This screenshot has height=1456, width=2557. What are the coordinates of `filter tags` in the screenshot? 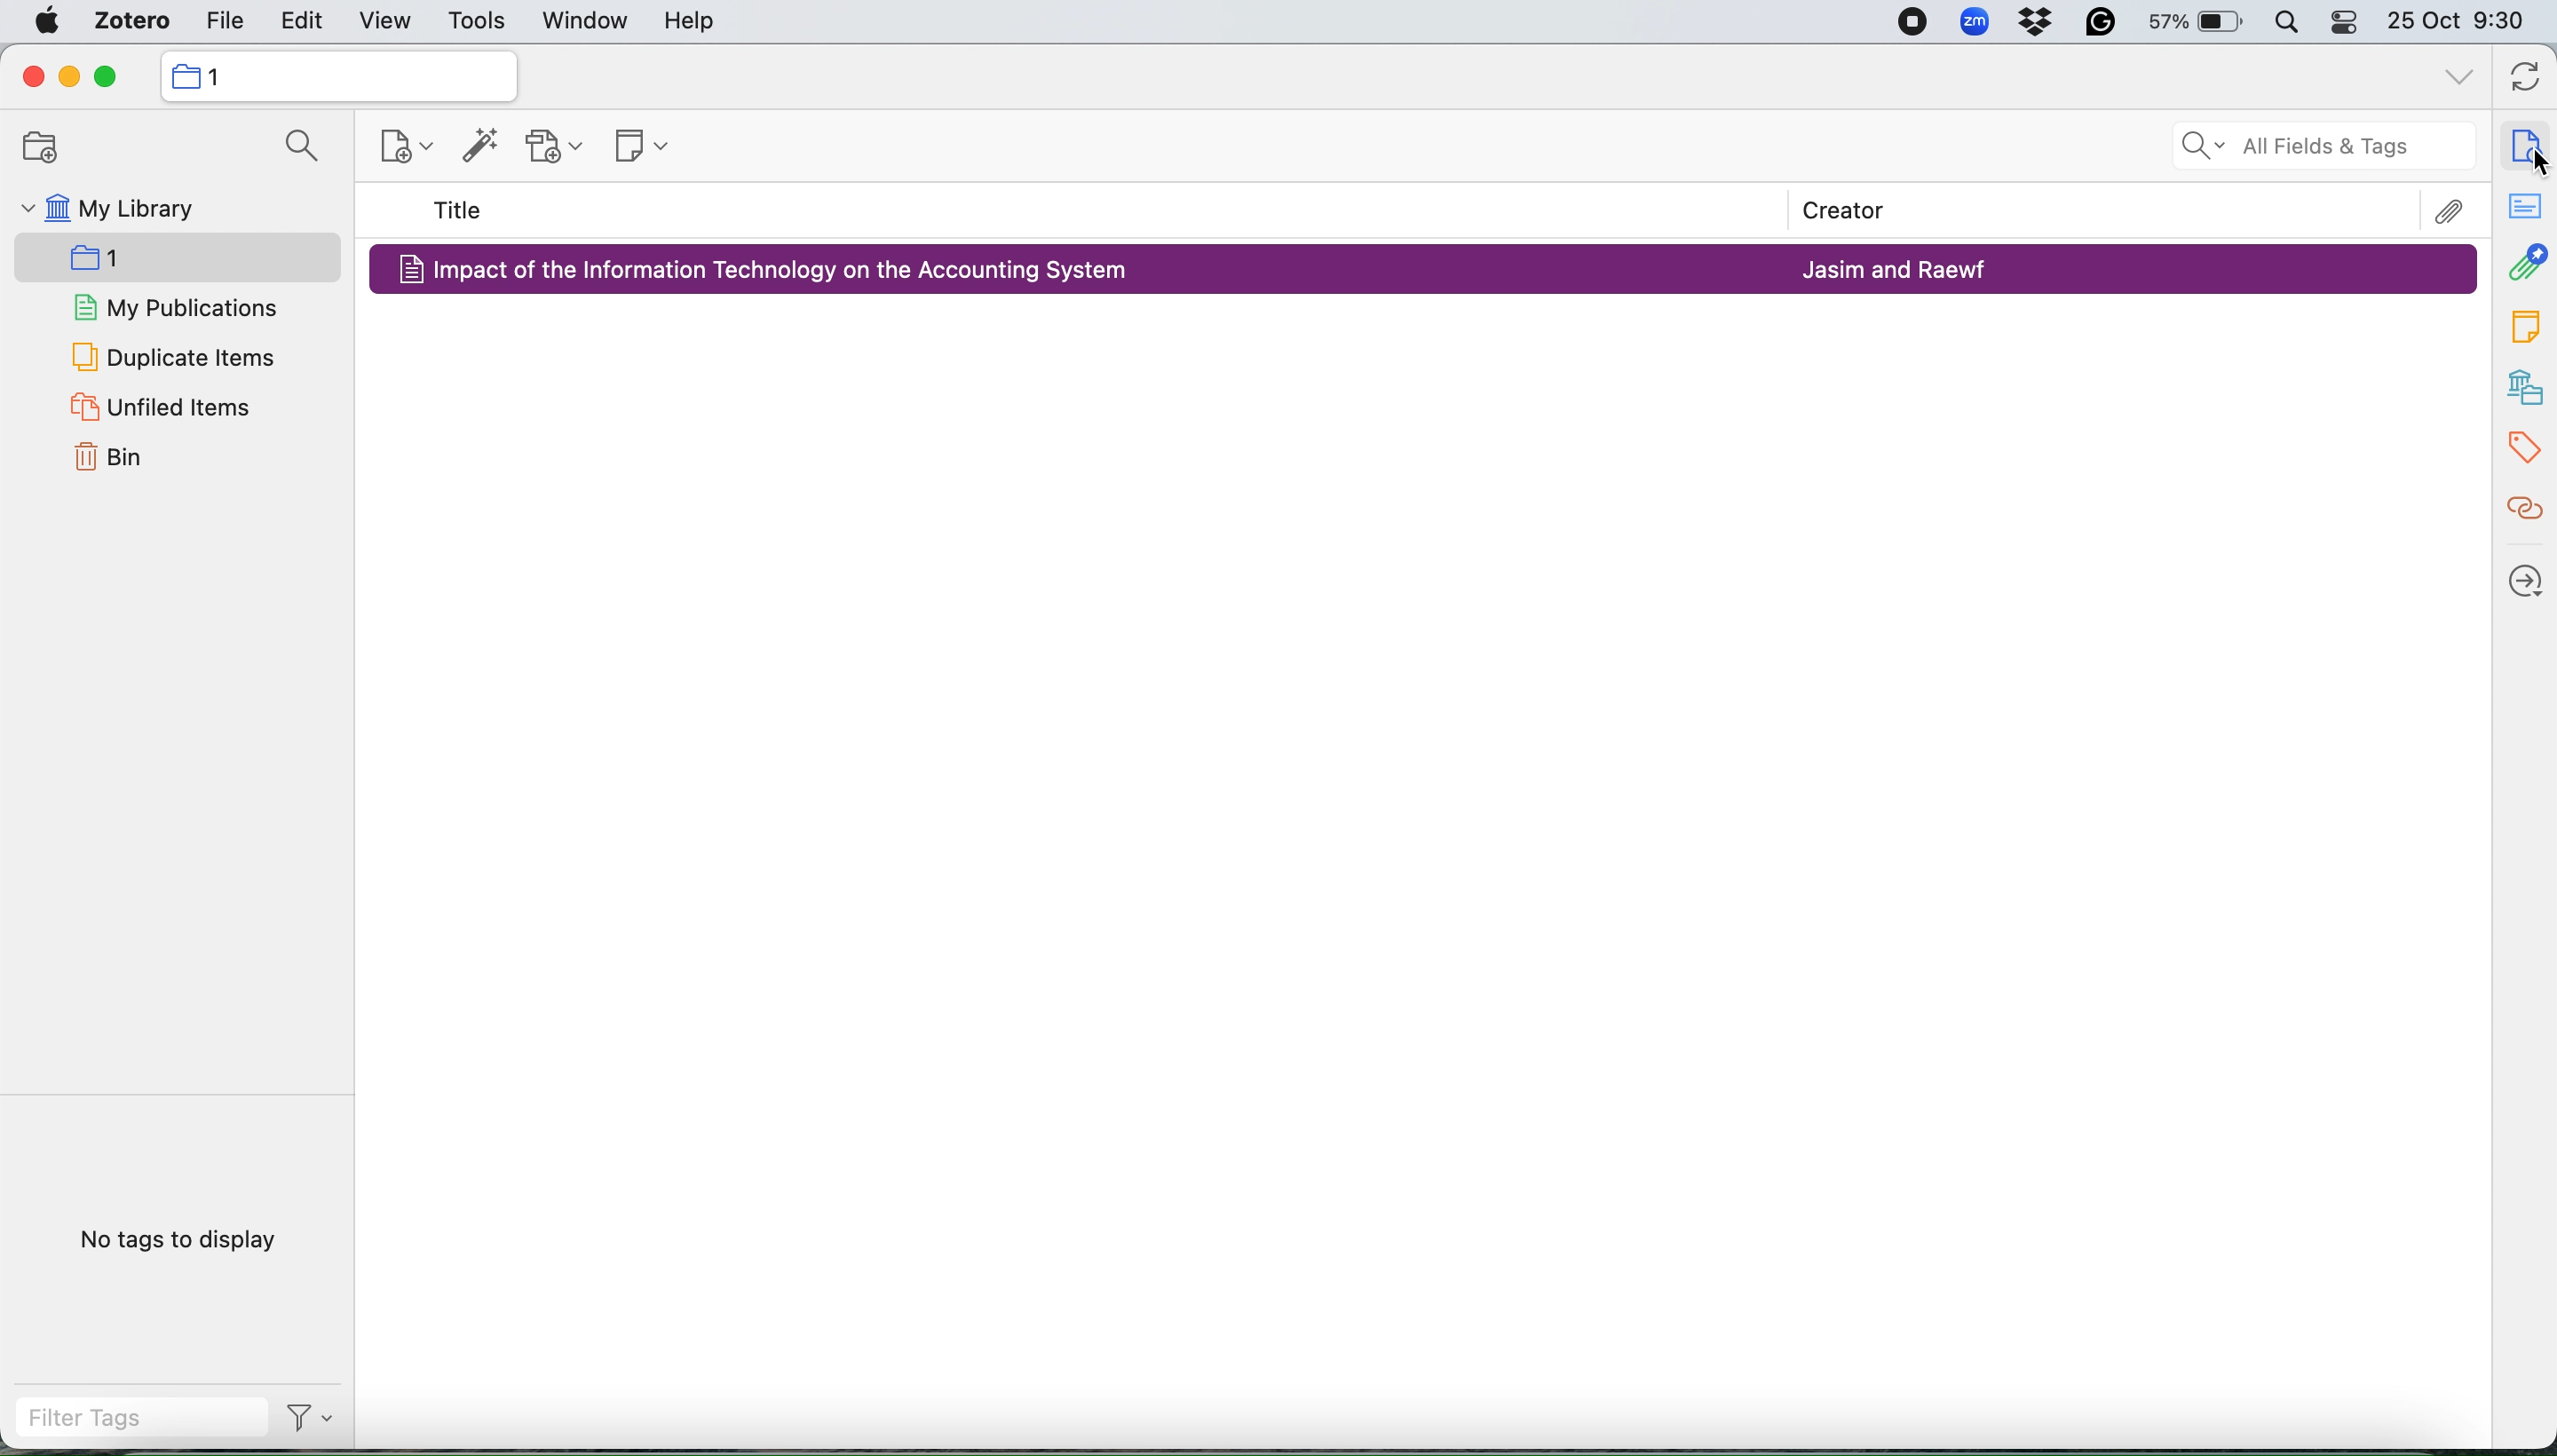 It's located at (129, 1423).